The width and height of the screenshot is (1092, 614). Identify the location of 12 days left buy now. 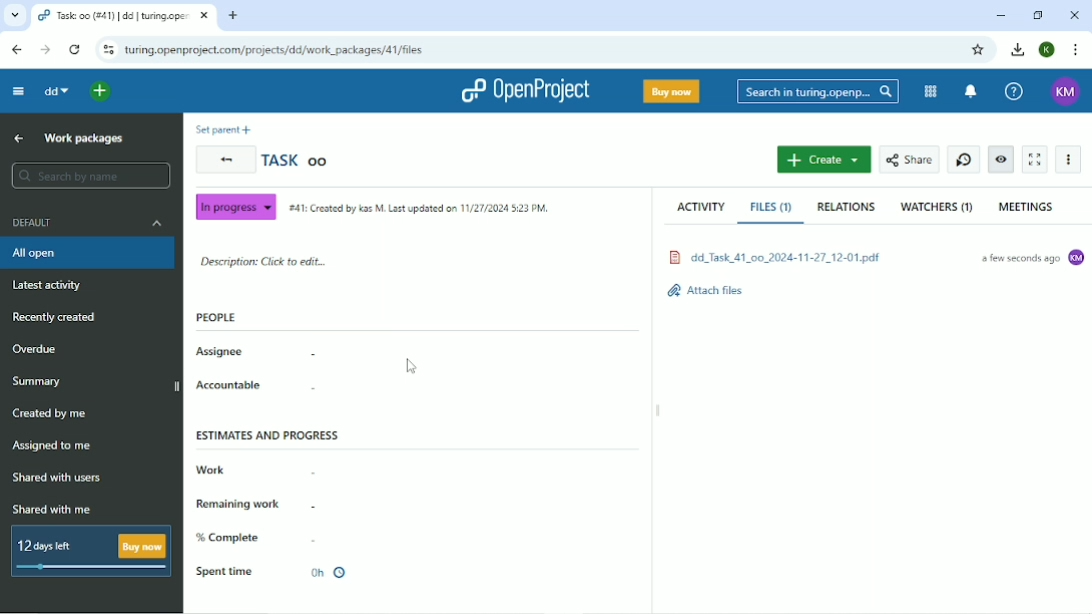
(87, 551).